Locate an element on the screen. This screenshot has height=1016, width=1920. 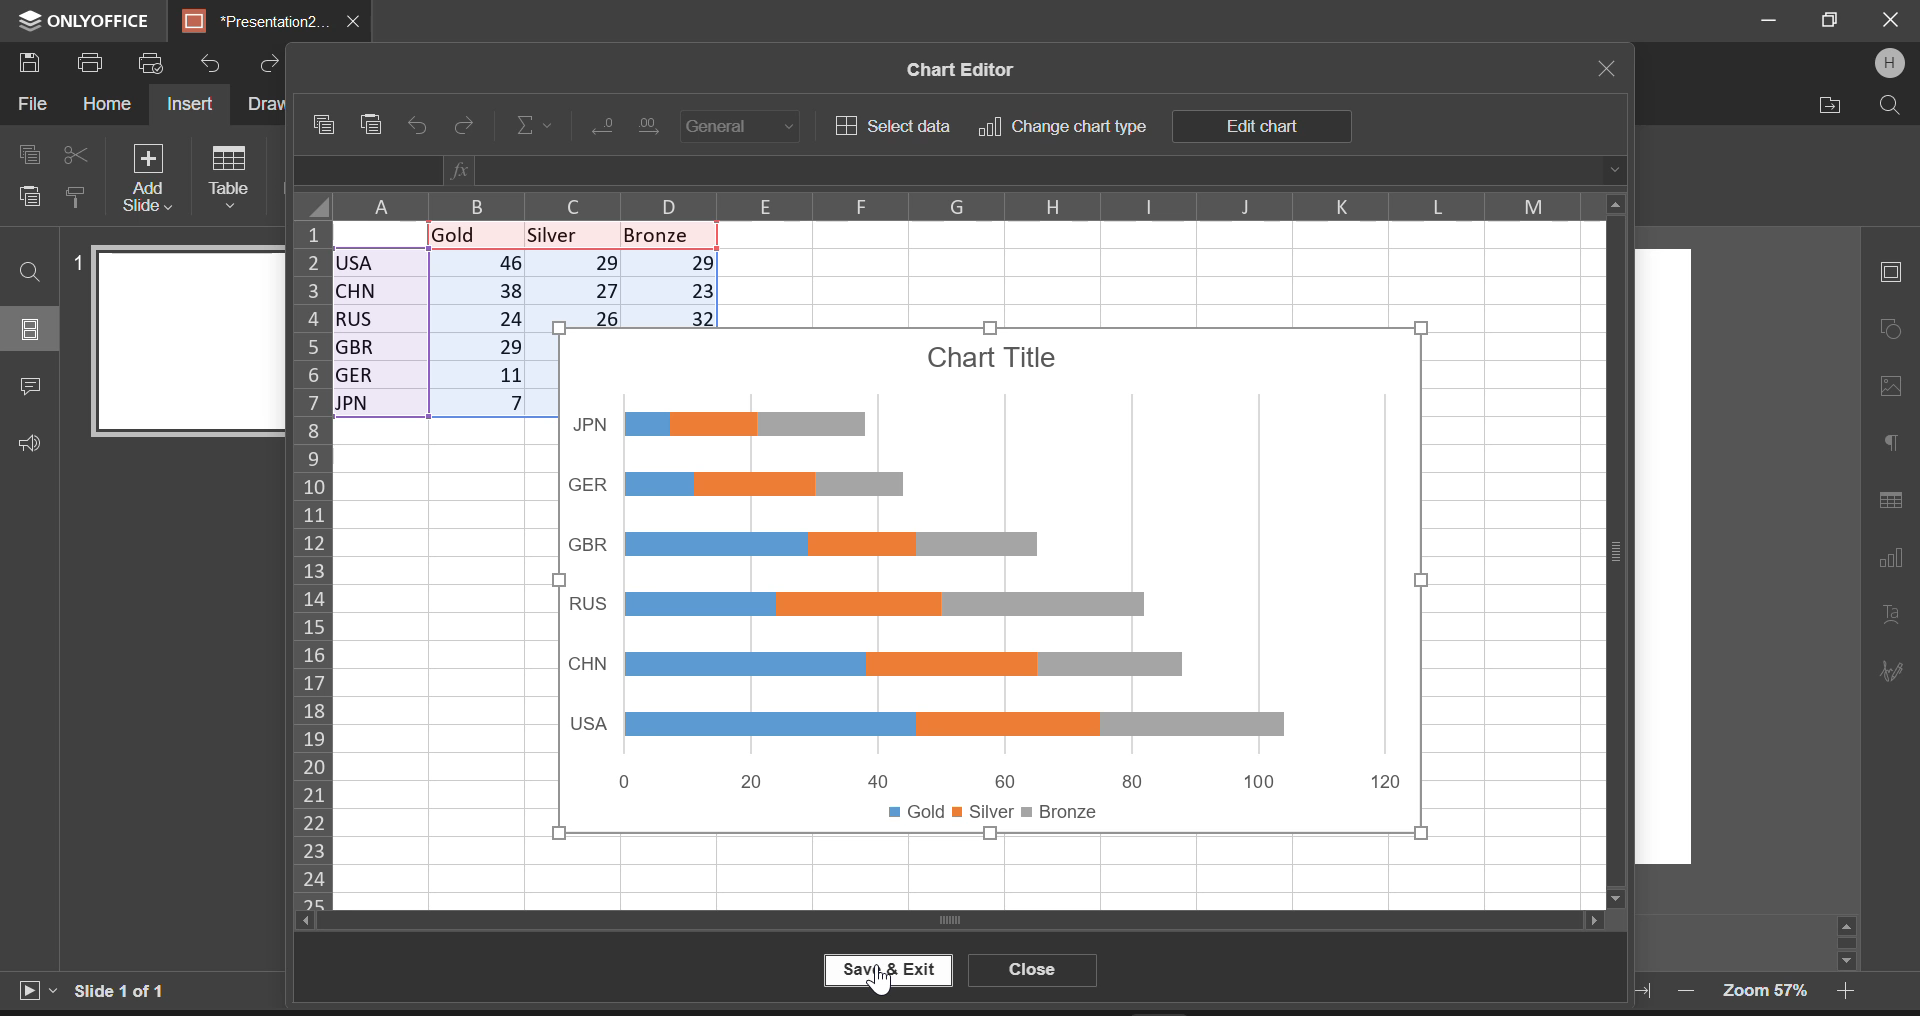
Redo is located at coordinates (464, 124).